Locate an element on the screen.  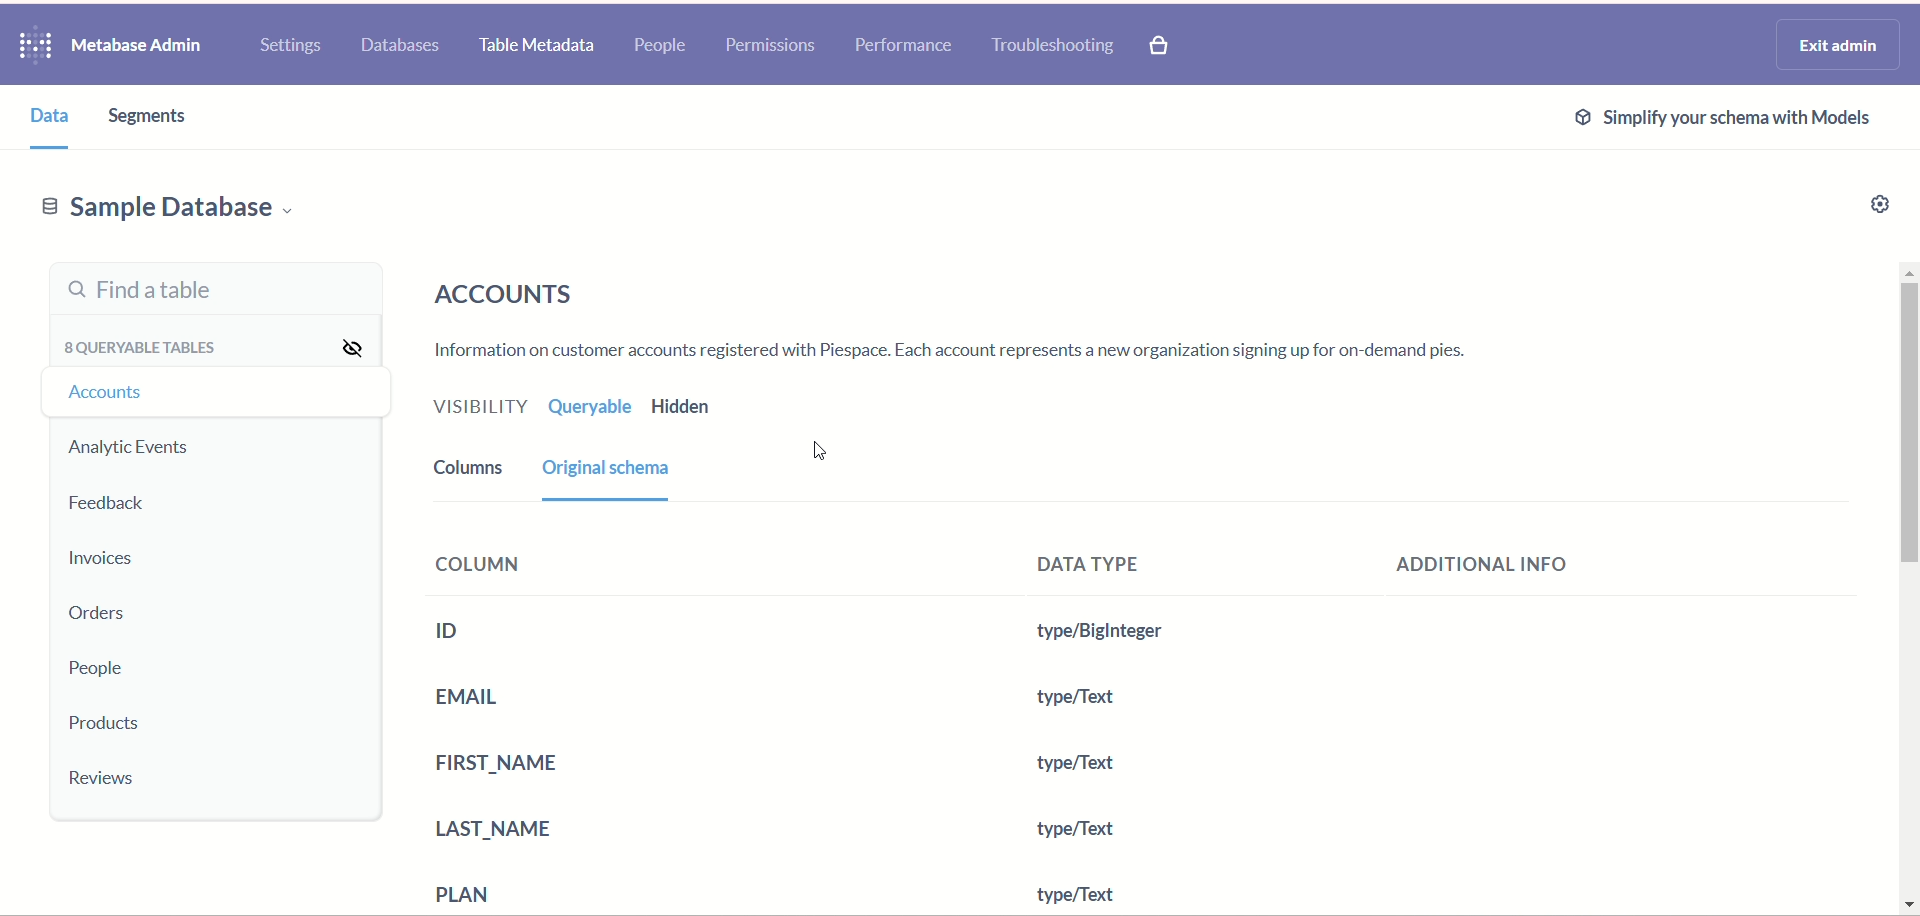
first name is located at coordinates (500, 765).